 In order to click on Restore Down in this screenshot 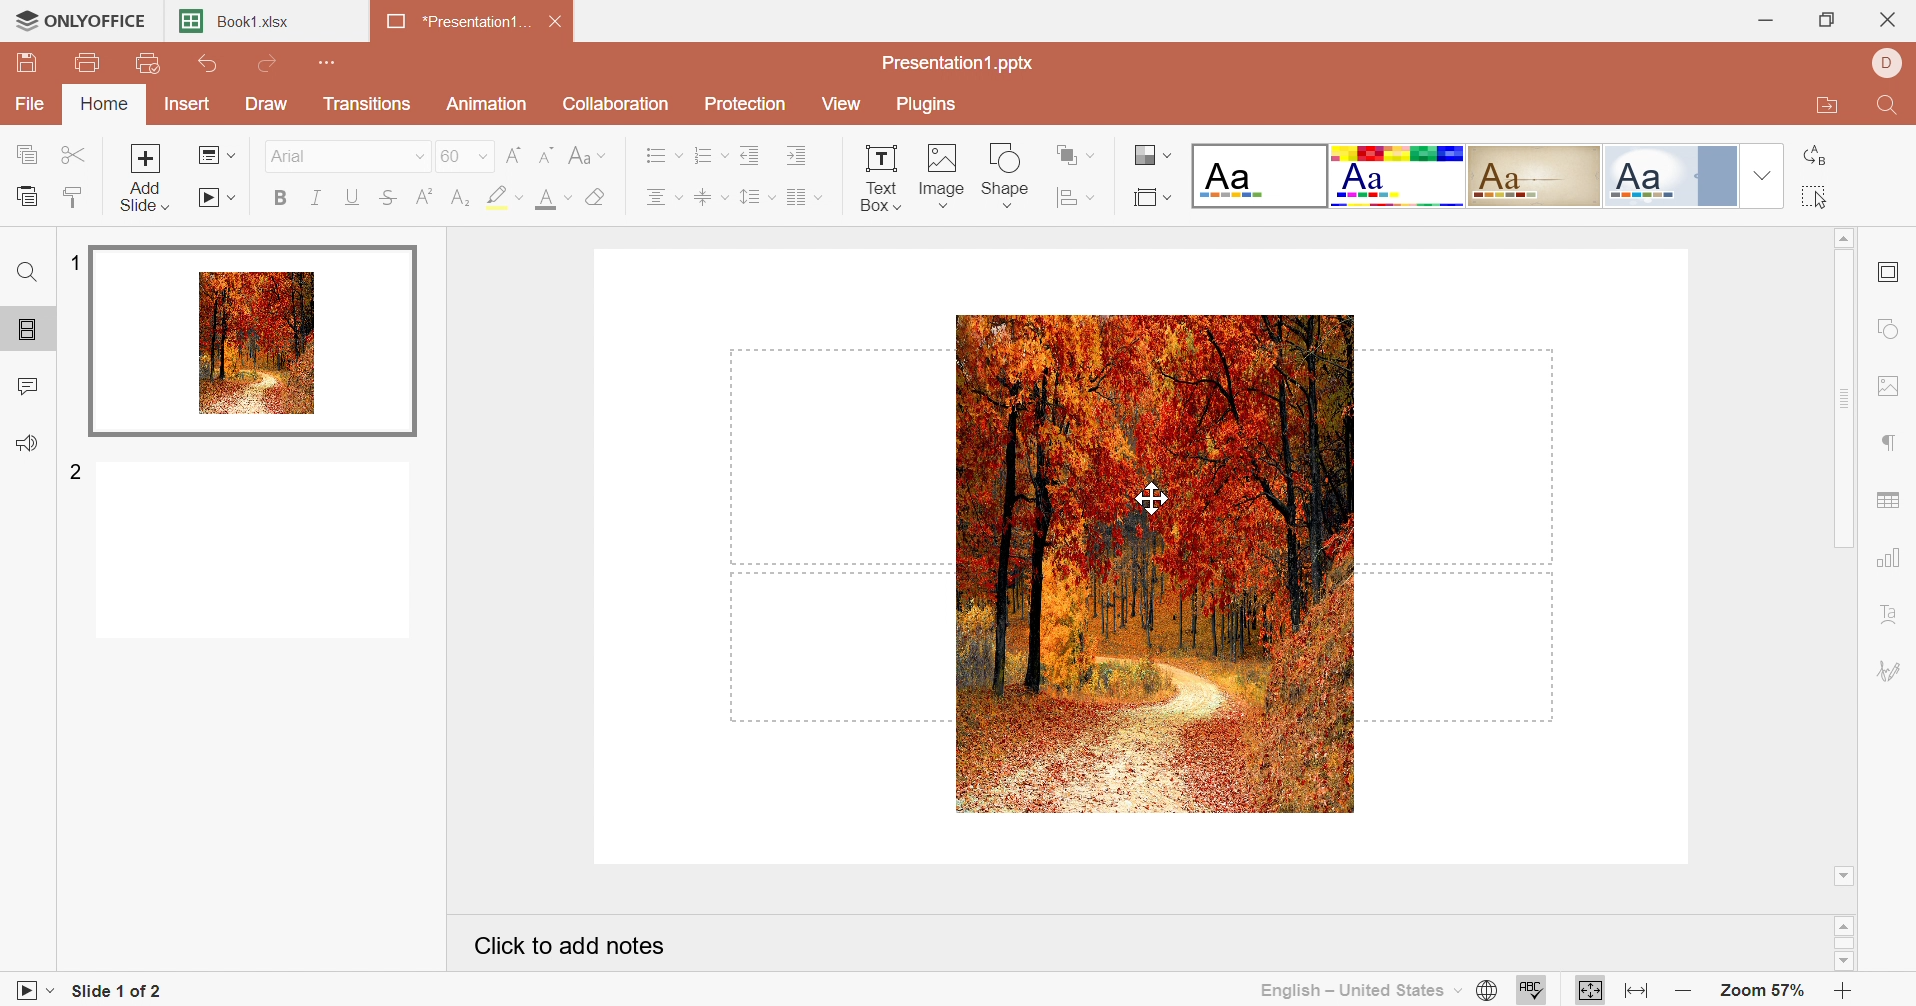, I will do `click(1823, 21)`.